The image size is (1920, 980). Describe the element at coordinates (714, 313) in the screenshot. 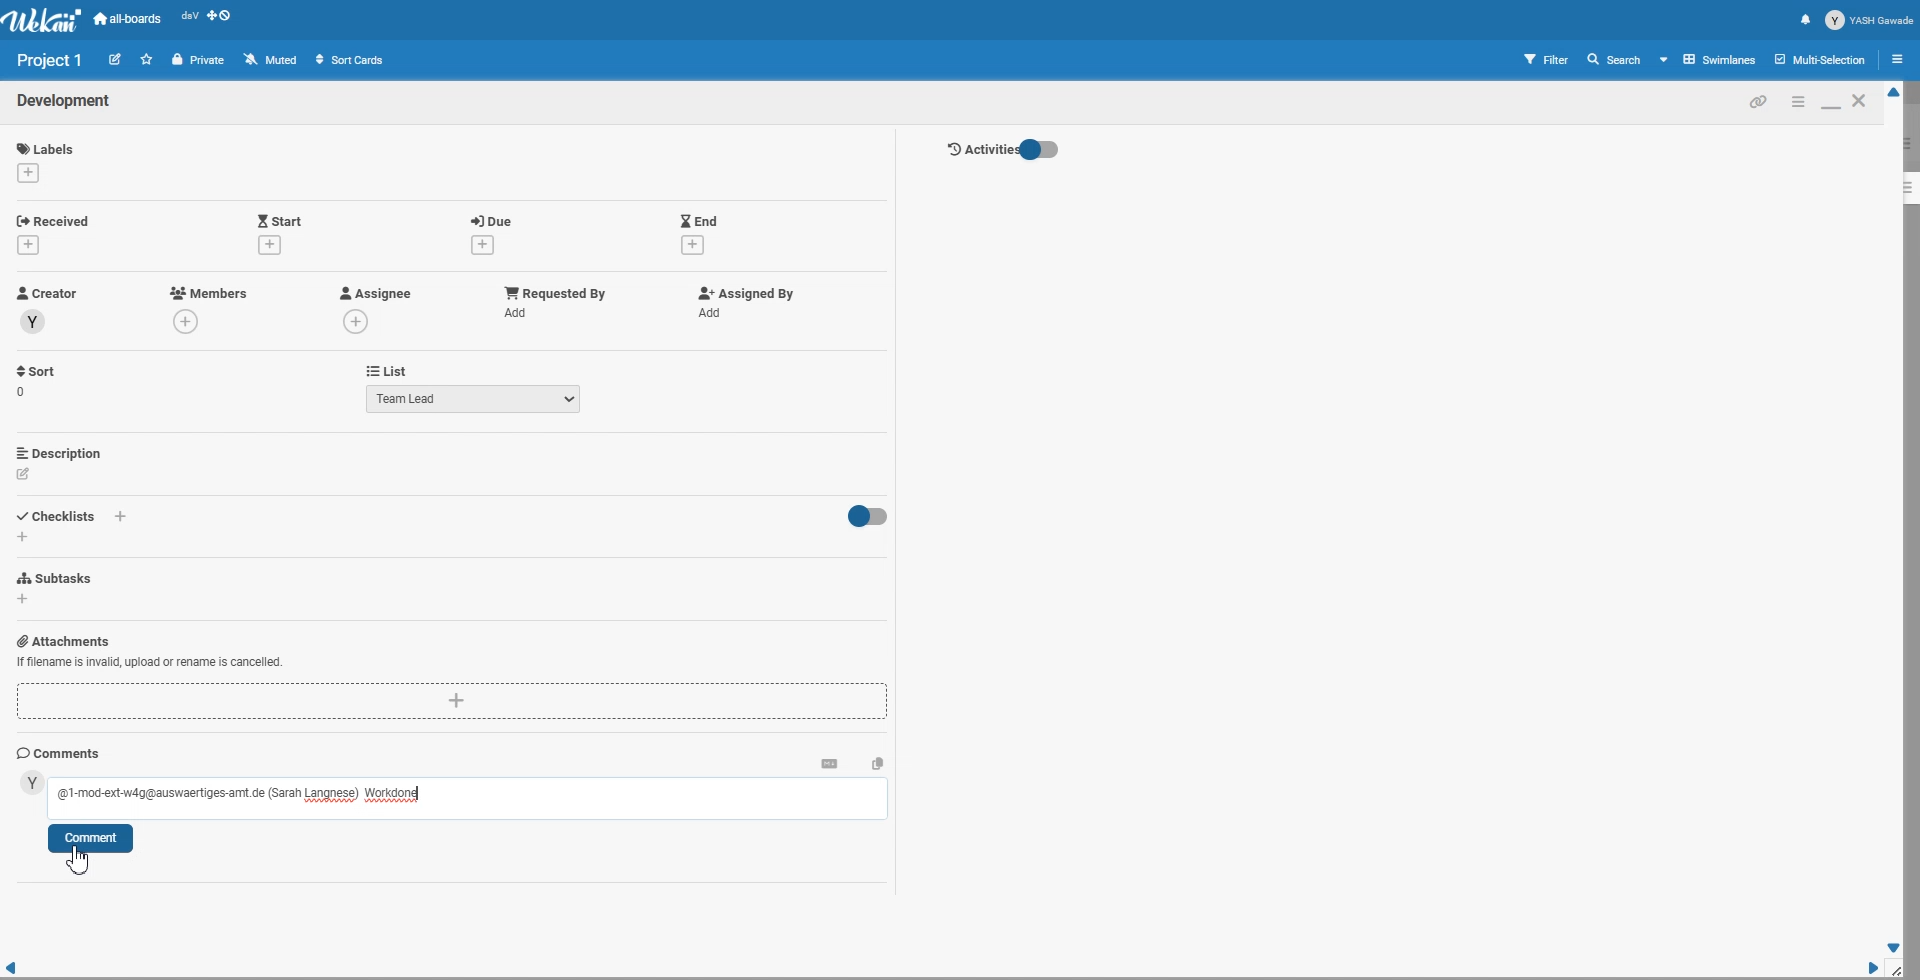

I see `add` at that location.